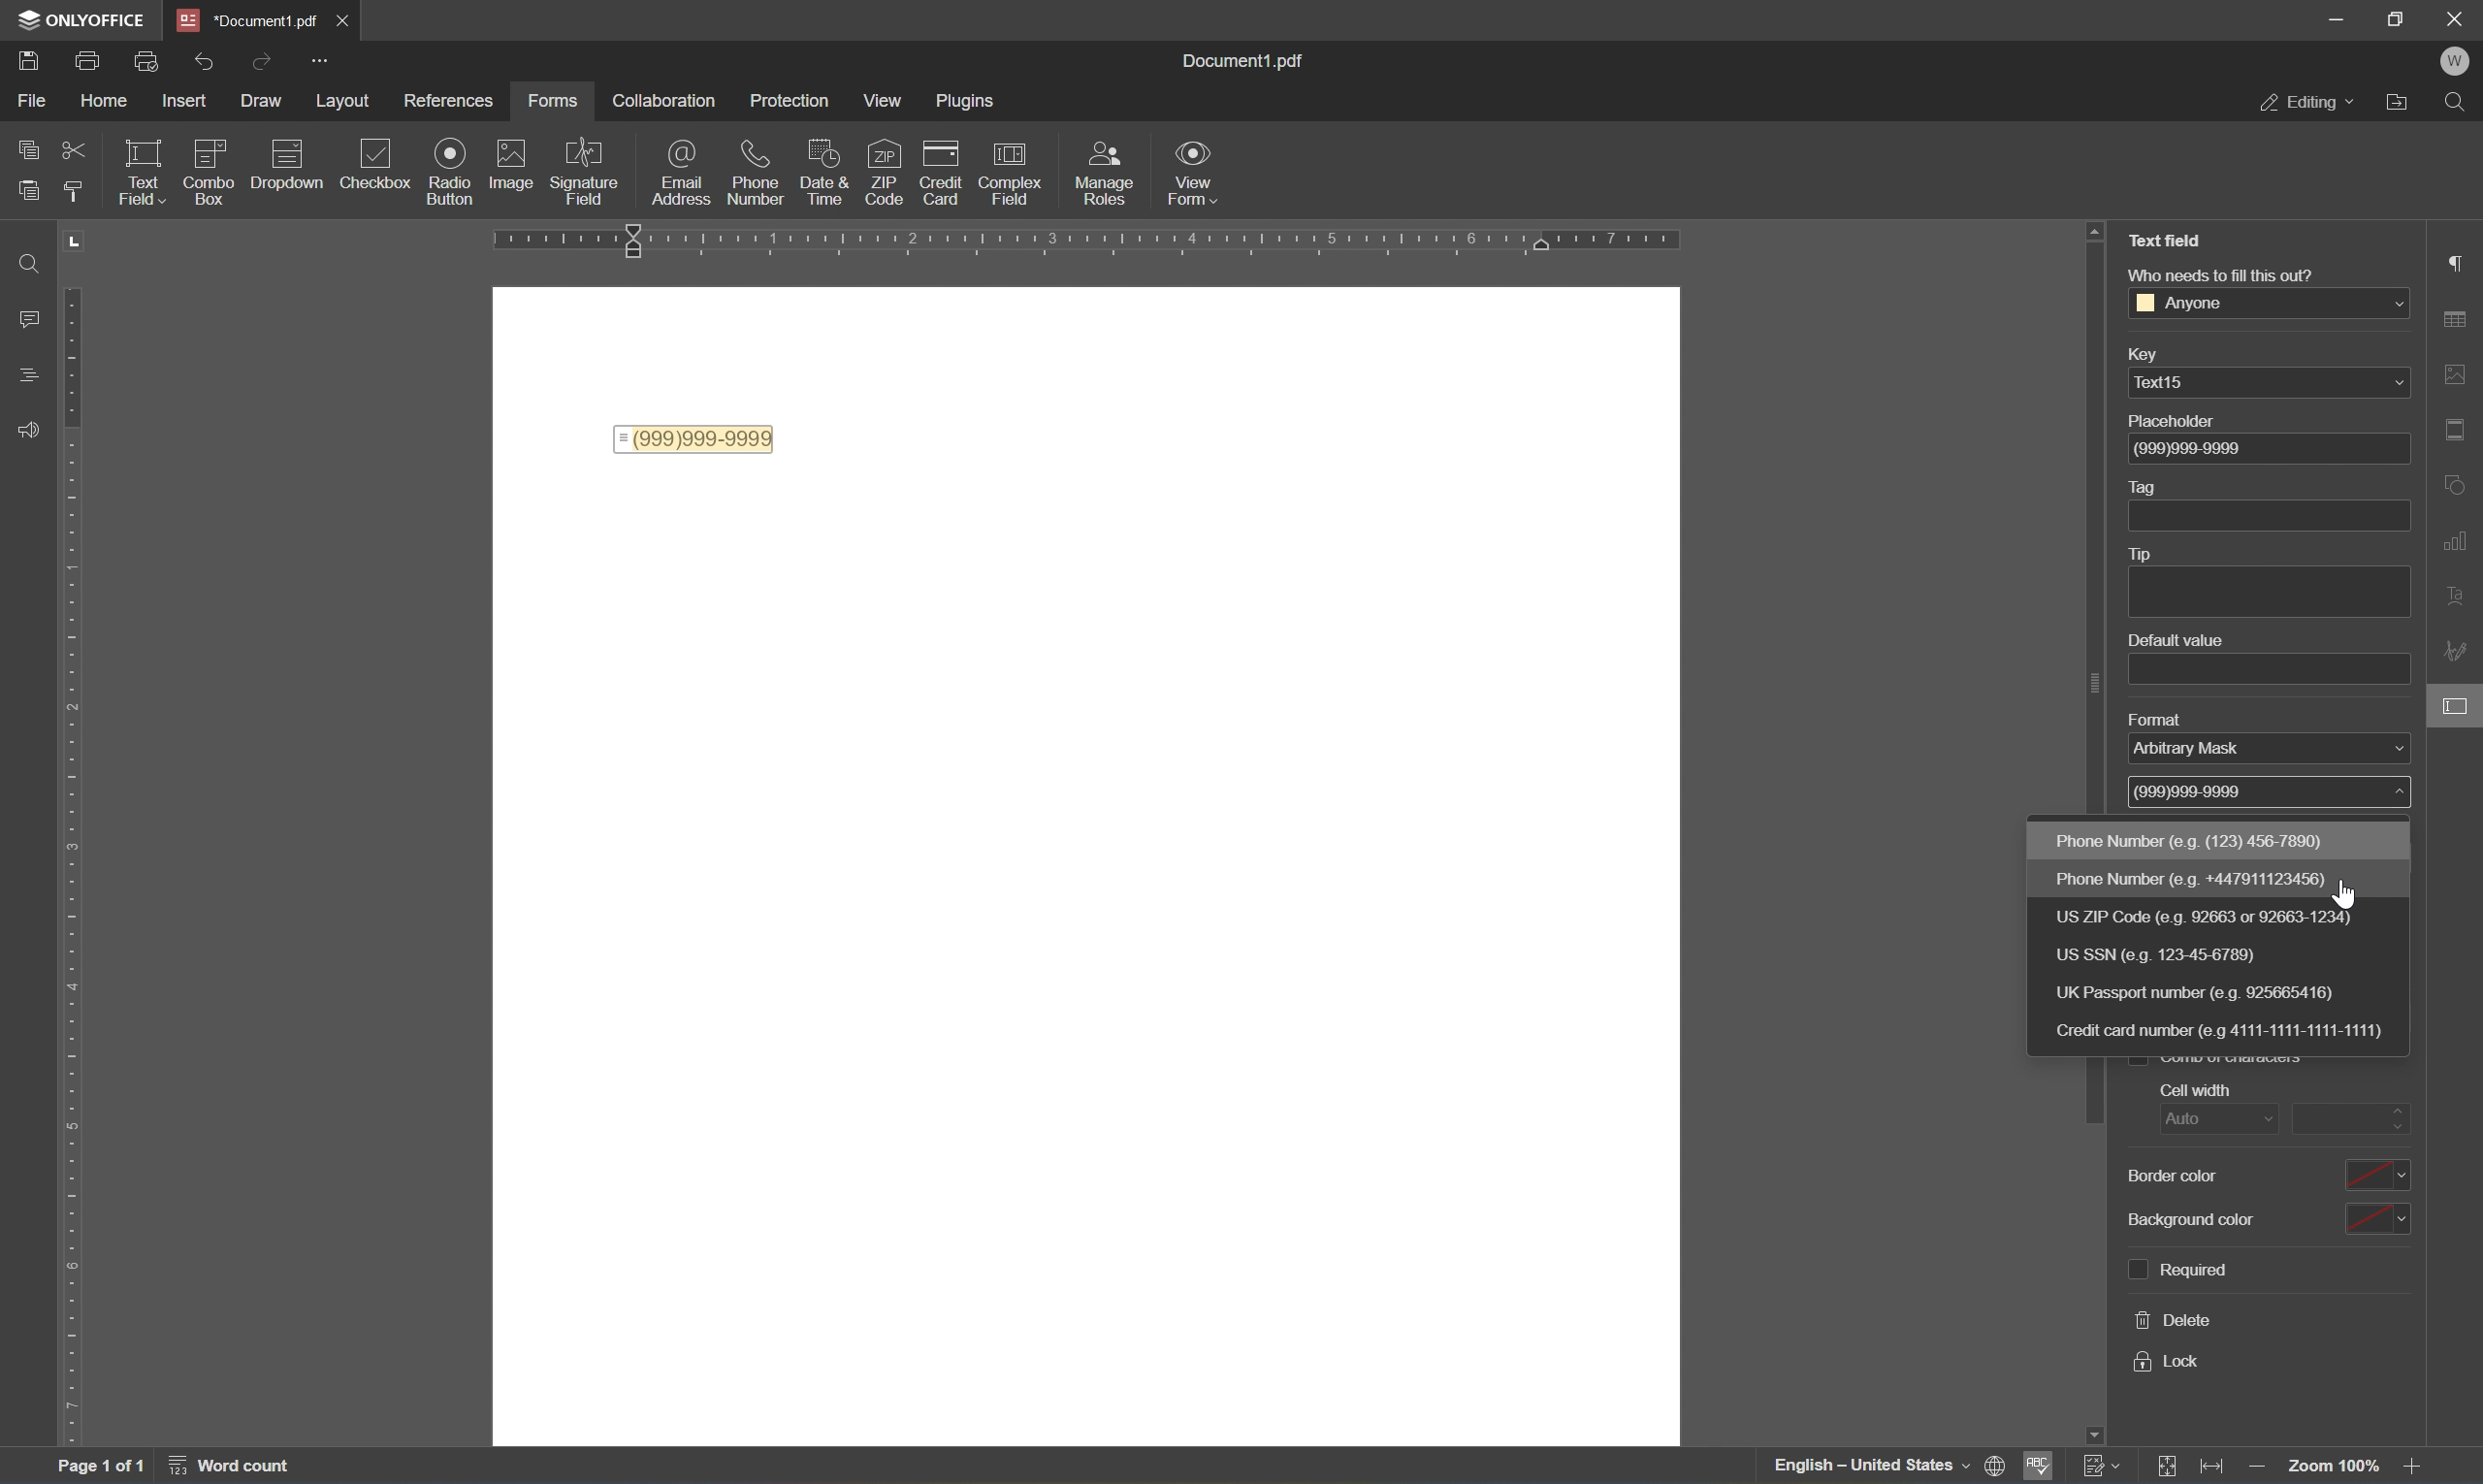 The width and height of the screenshot is (2483, 1484). I want to click on view form, so click(1193, 170).